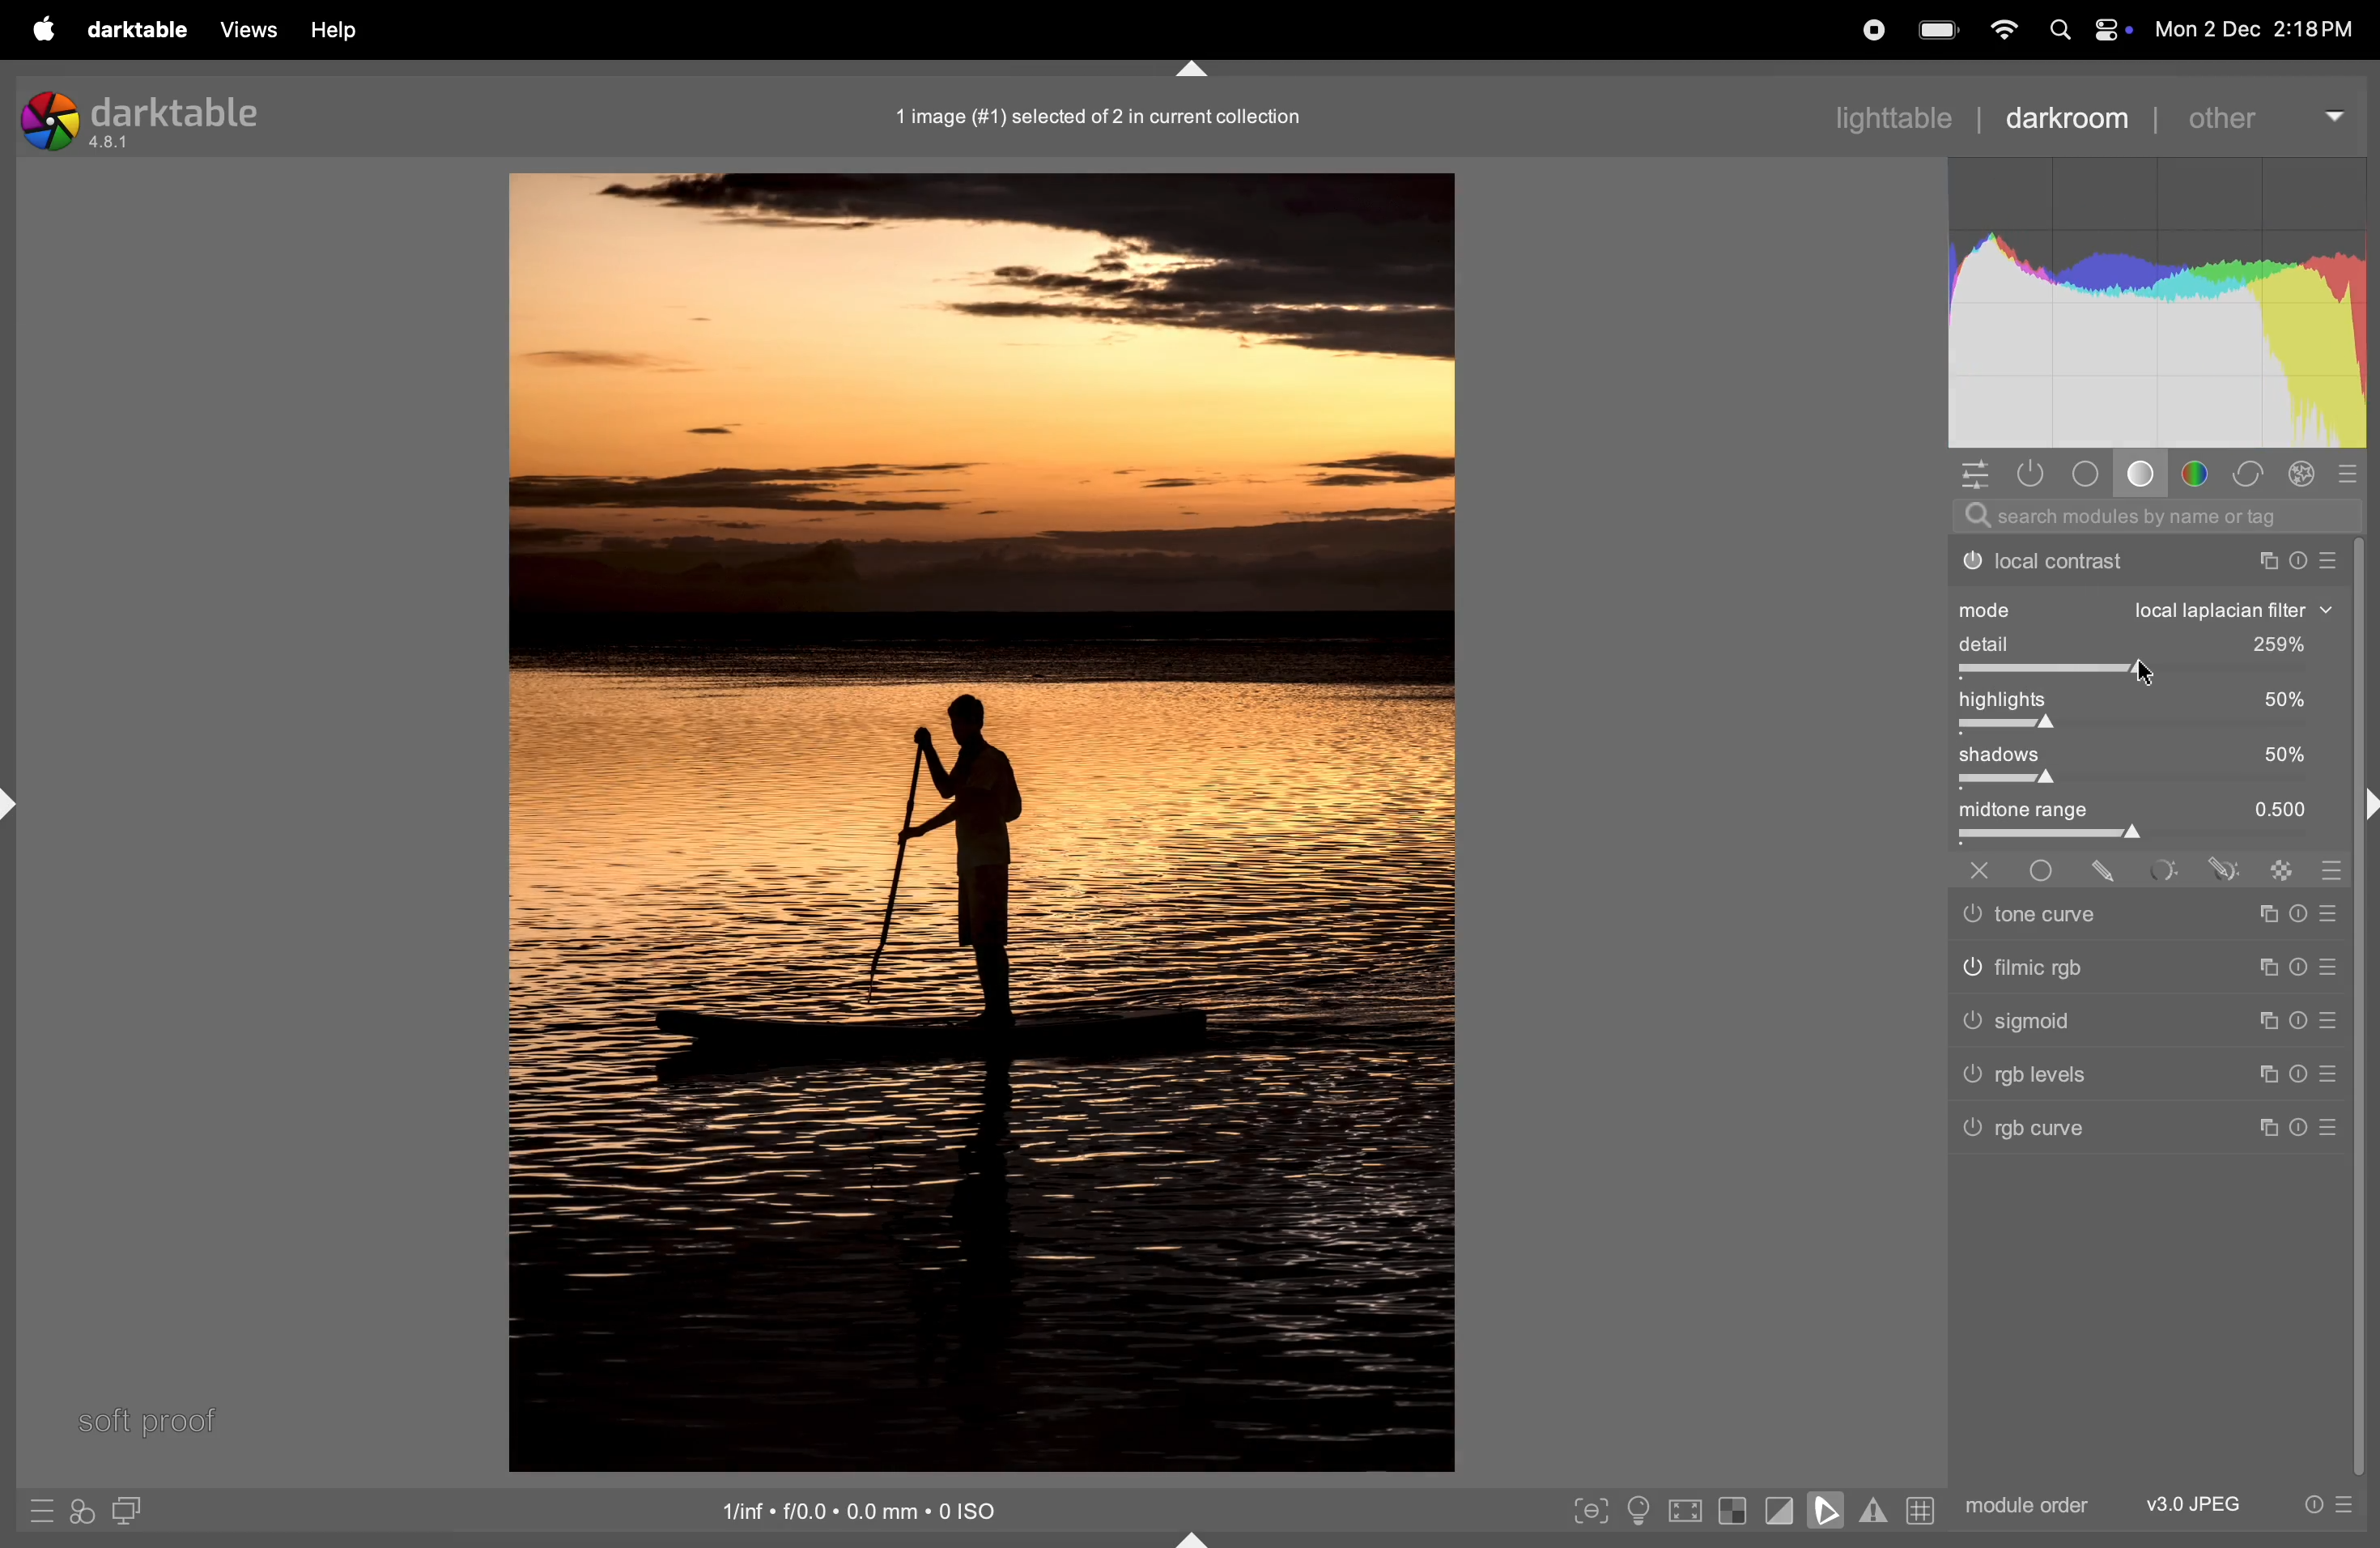  I want to click on mode, so click(2148, 608).